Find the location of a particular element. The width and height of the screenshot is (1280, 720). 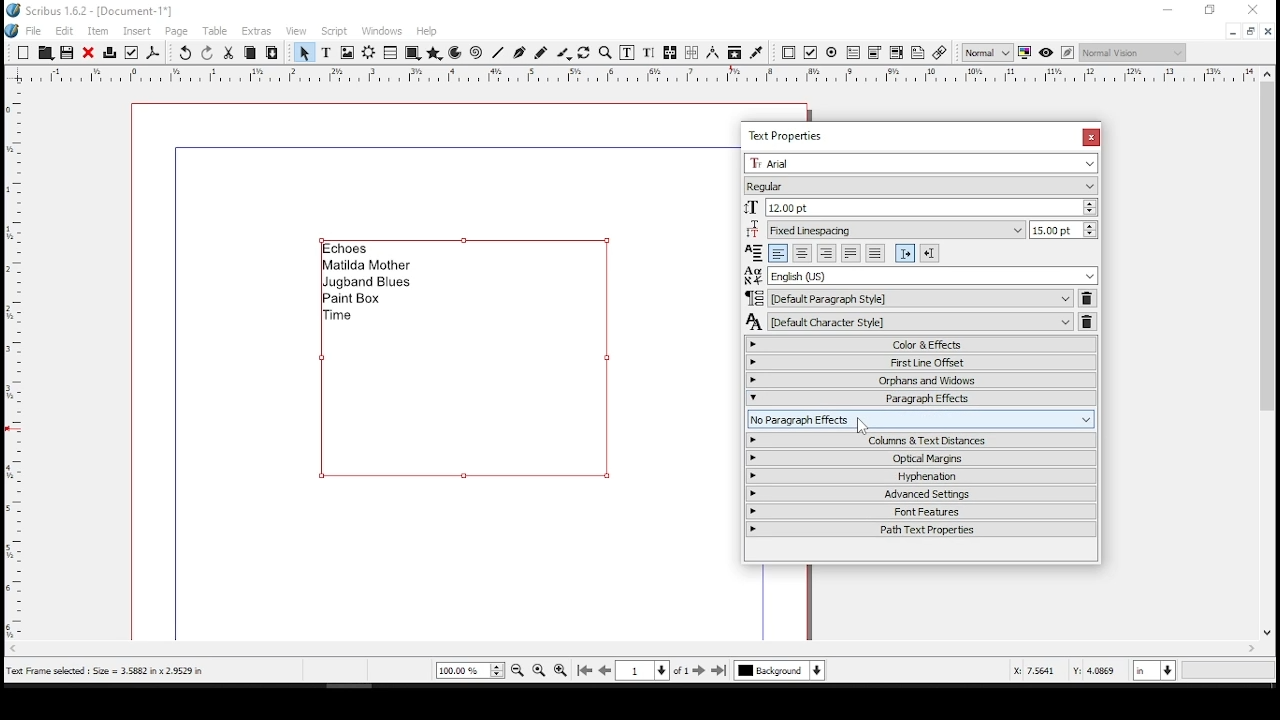

link annotation is located at coordinates (940, 53).